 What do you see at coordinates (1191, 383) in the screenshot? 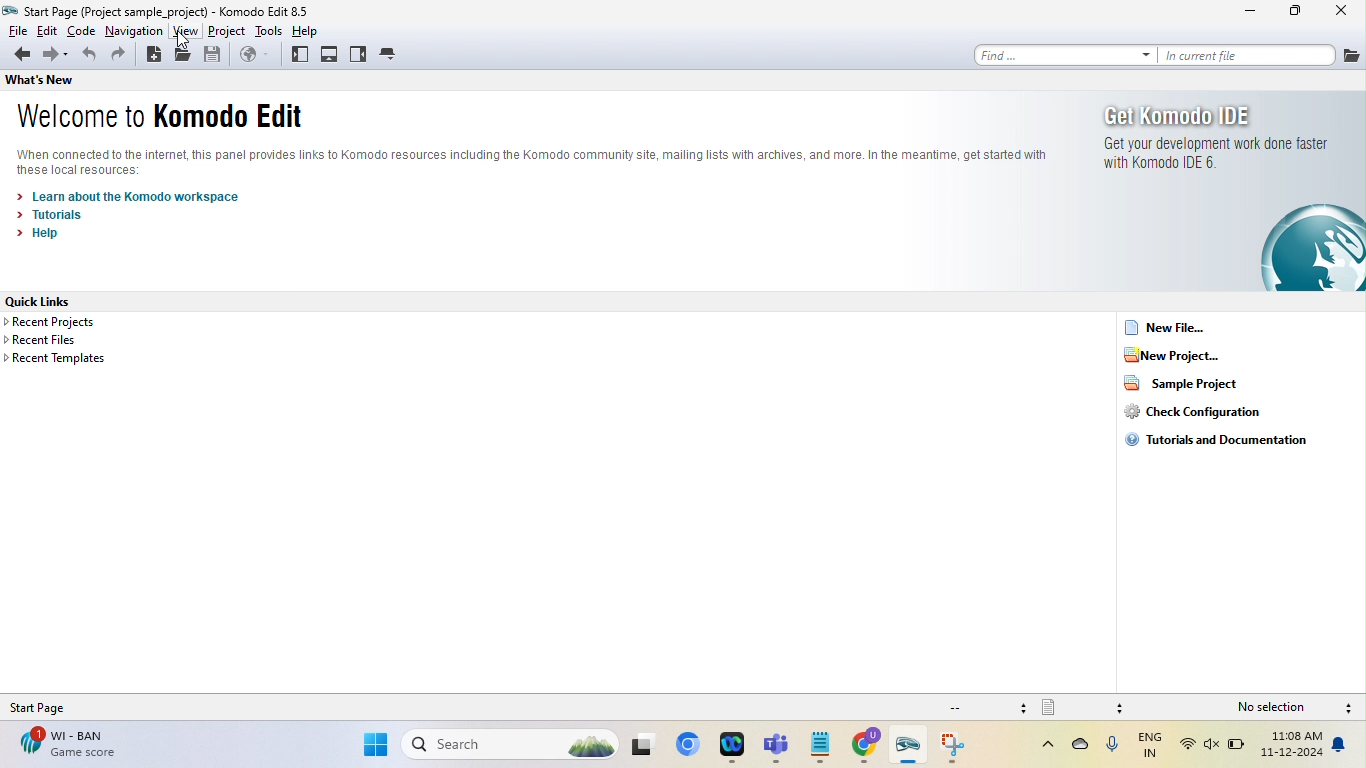
I see `sample project` at bounding box center [1191, 383].